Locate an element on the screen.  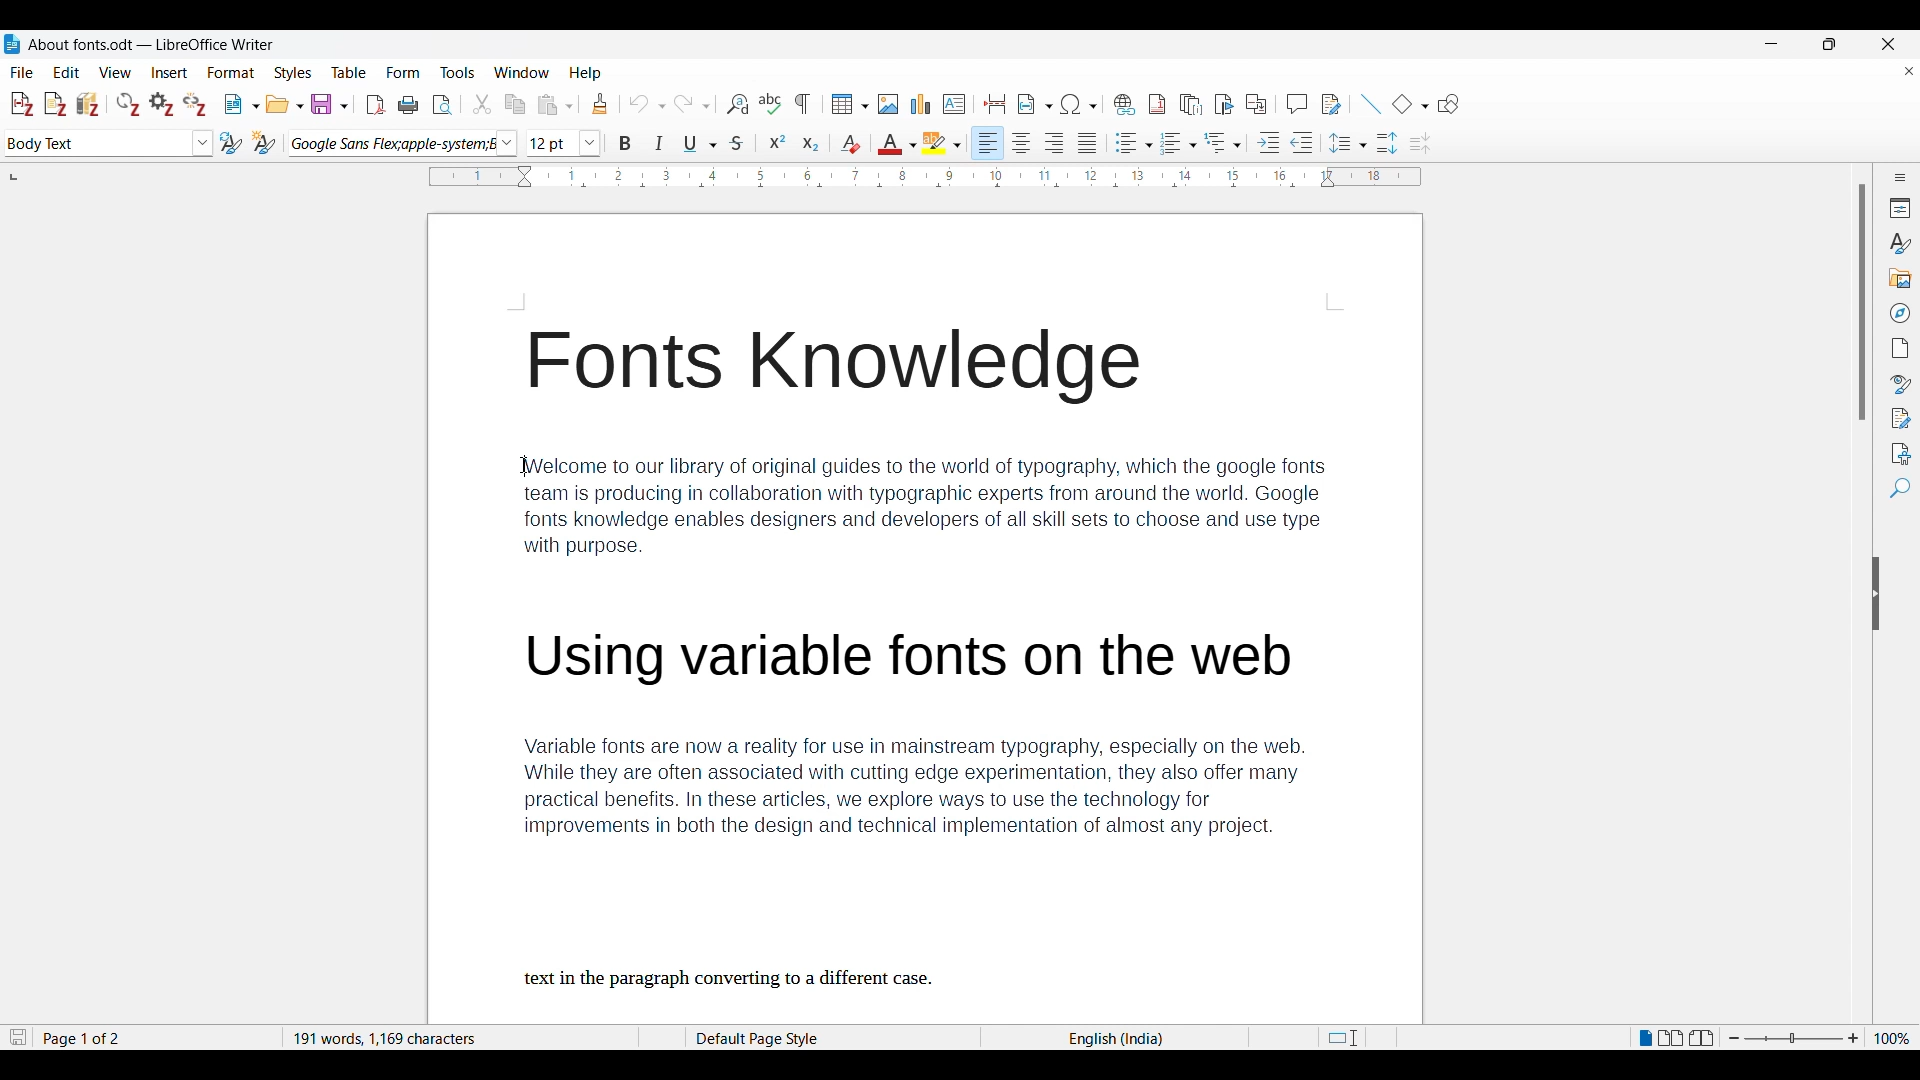
Gallery  is located at coordinates (1901, 278).